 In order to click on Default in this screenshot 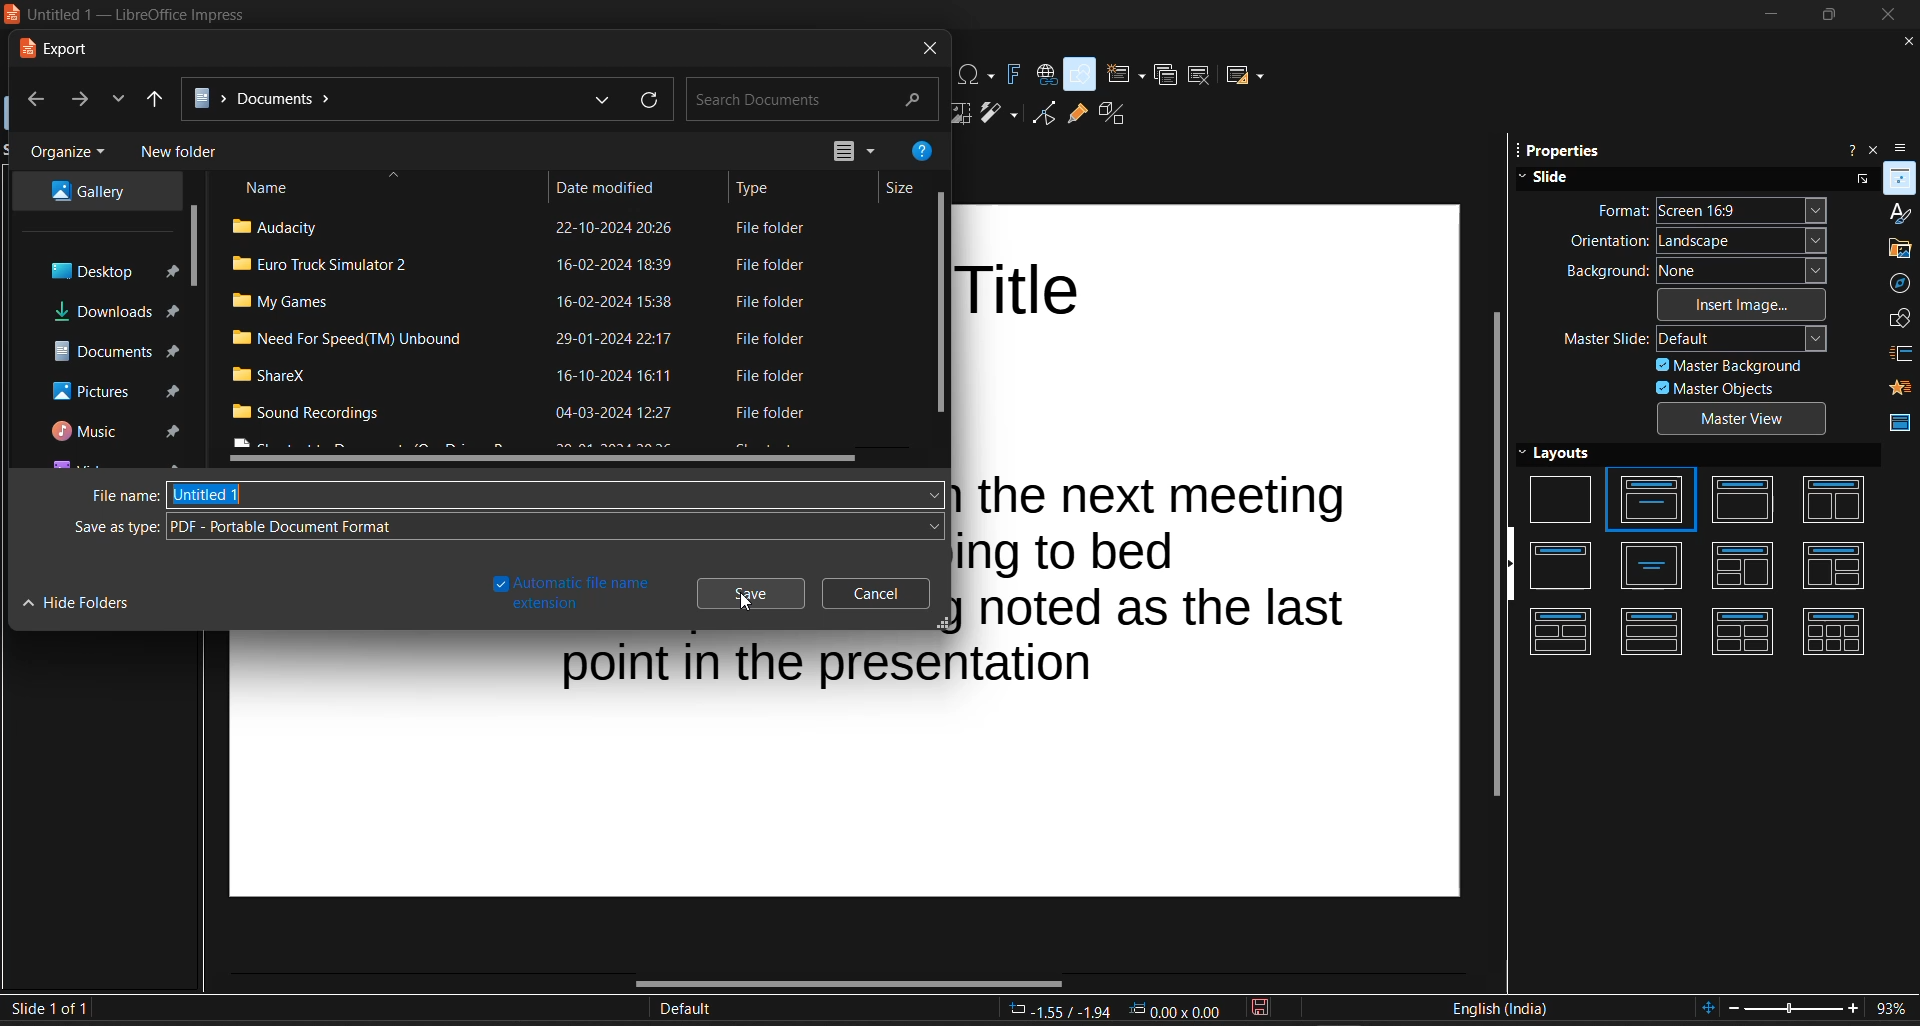, I will do `click(686, 1009)`.